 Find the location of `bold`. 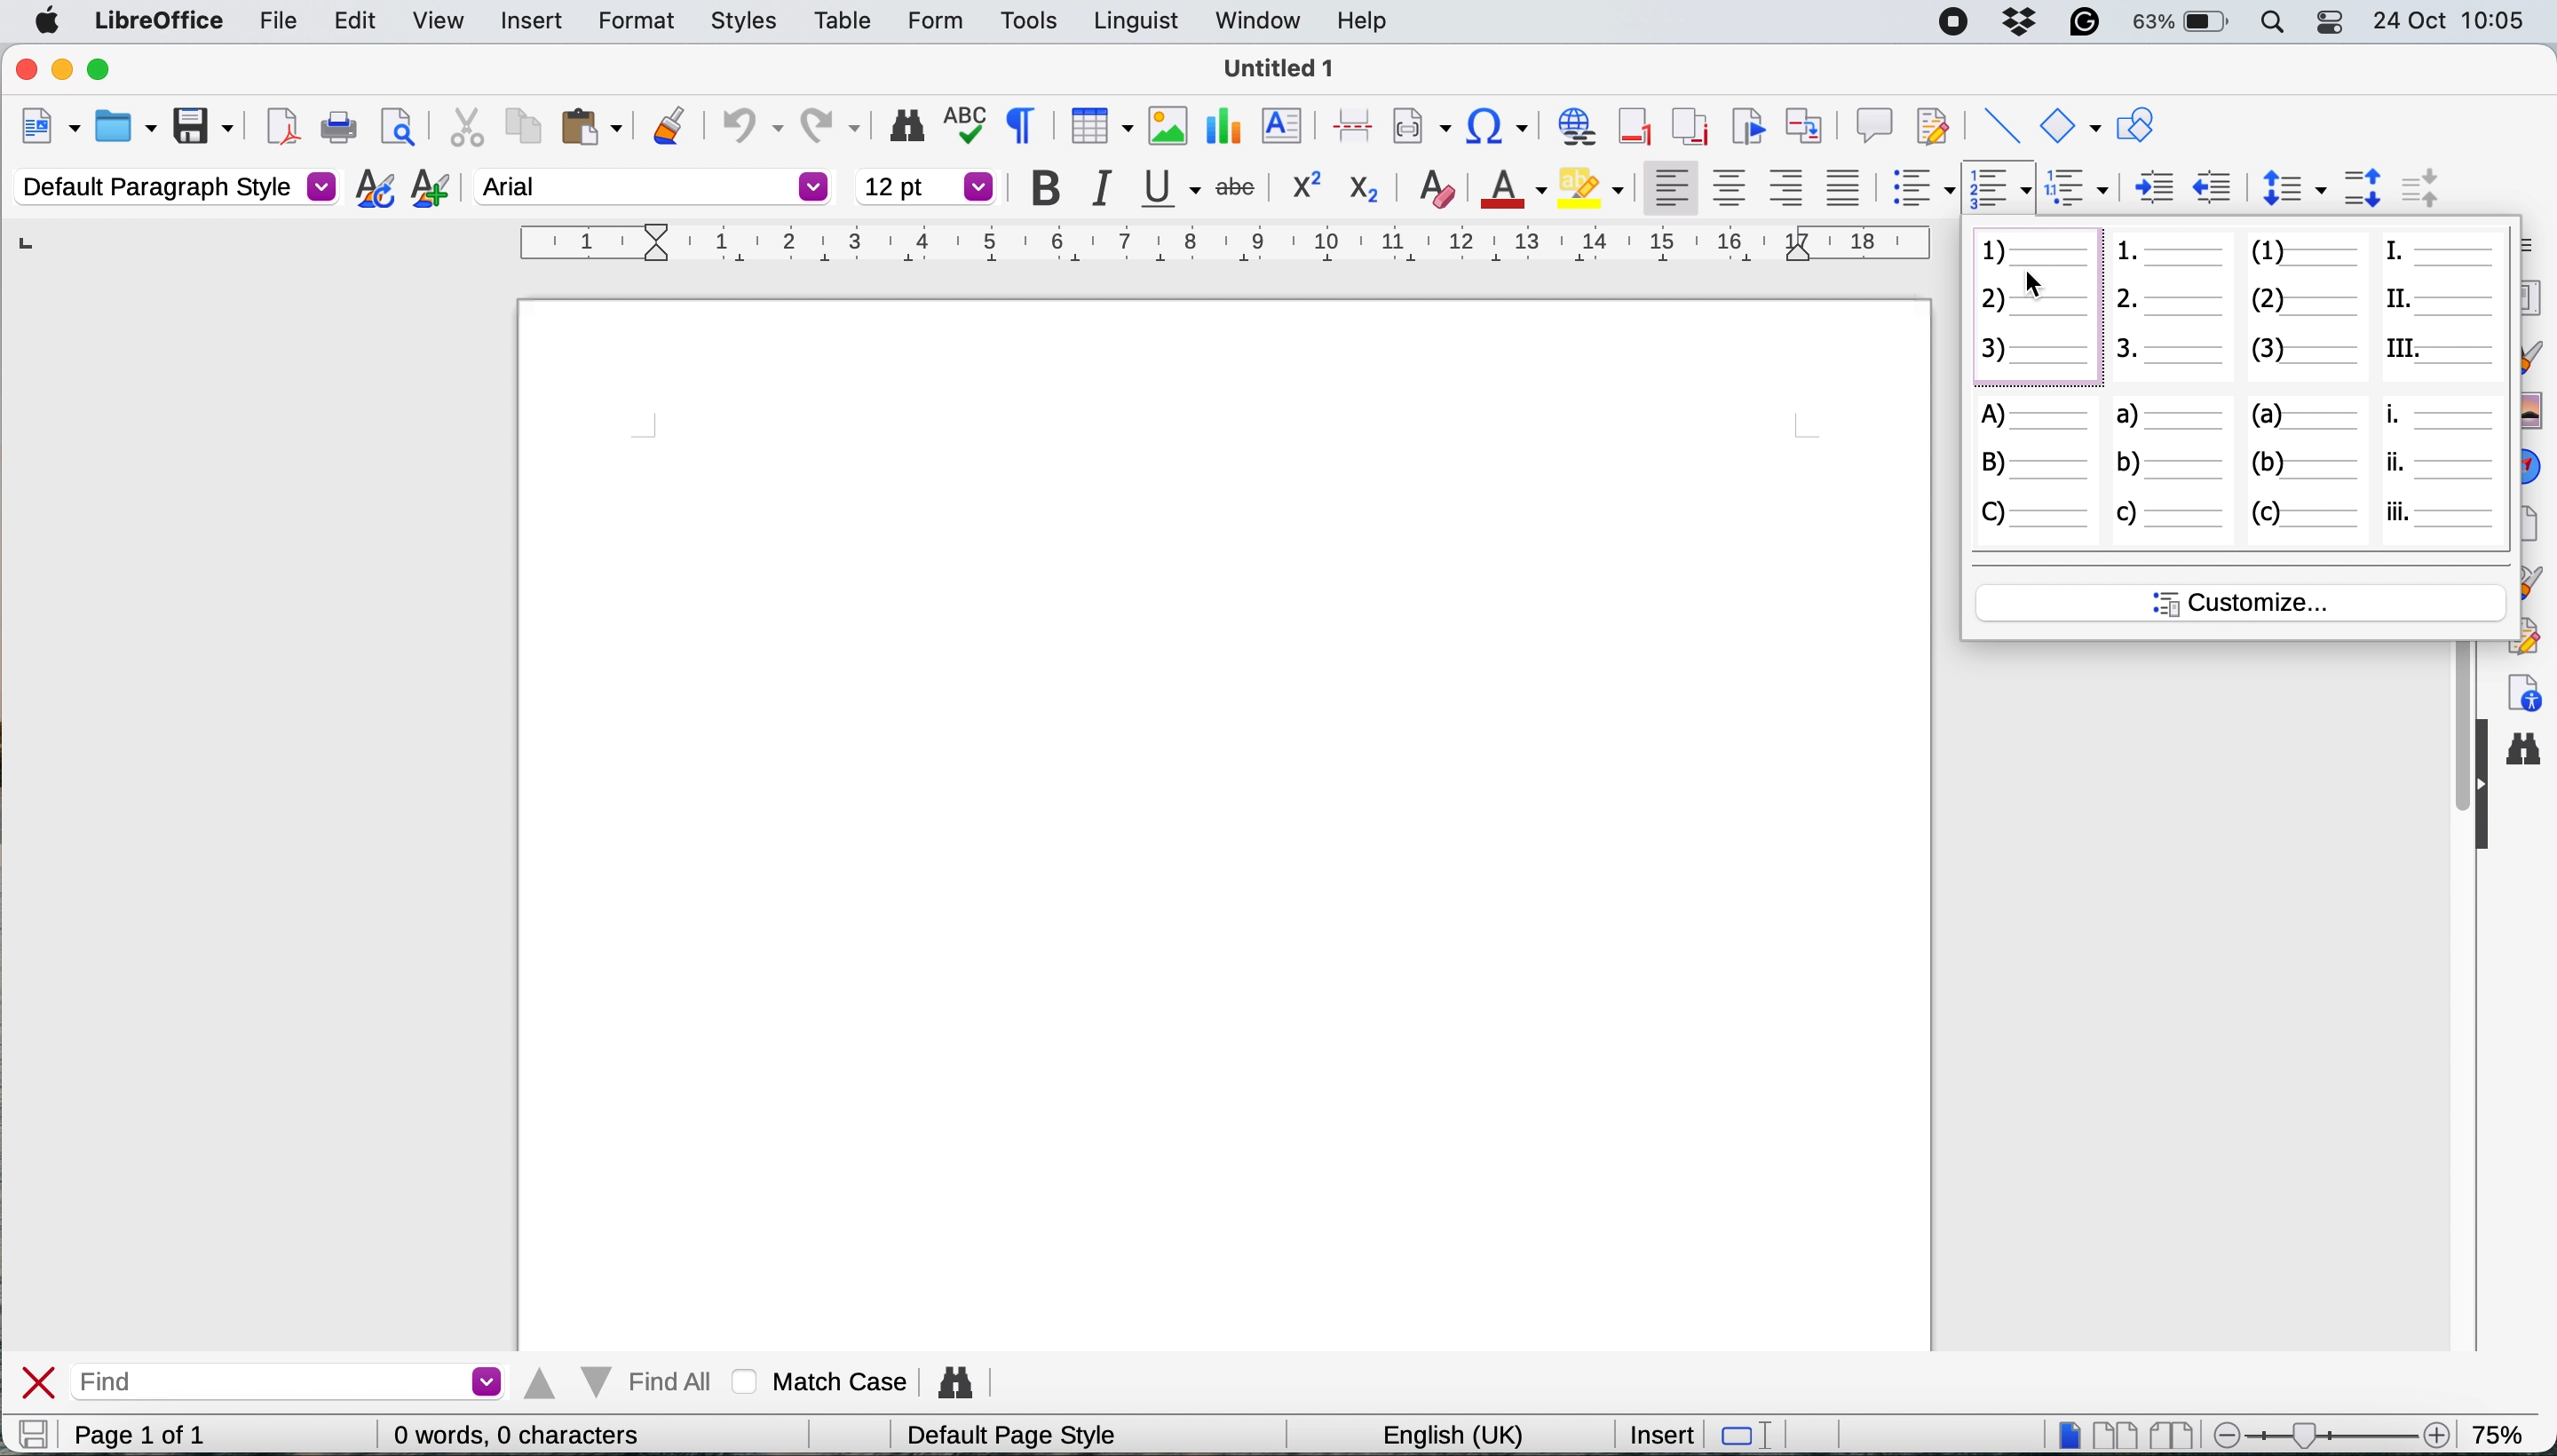

bold is located at coordinates (1054, 189).